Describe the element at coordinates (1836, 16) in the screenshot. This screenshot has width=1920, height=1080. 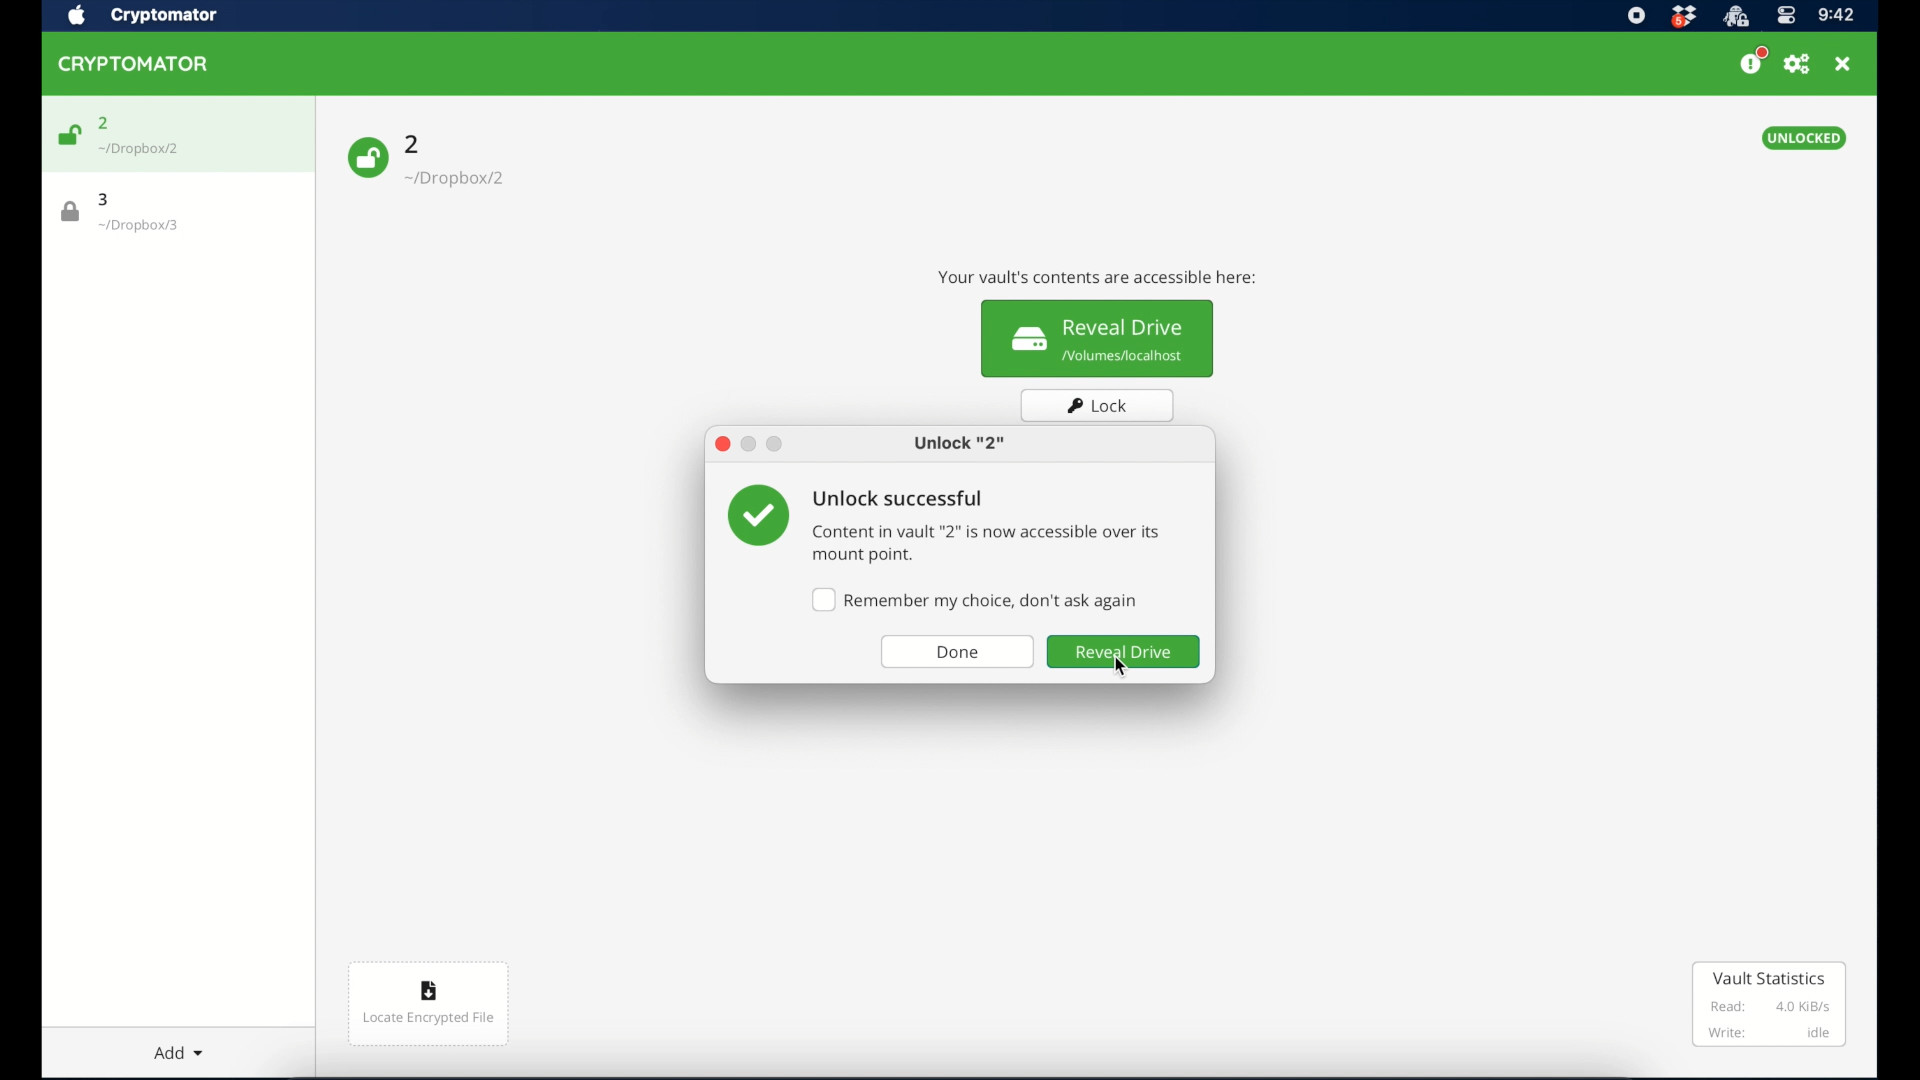
I see `time` at that location.